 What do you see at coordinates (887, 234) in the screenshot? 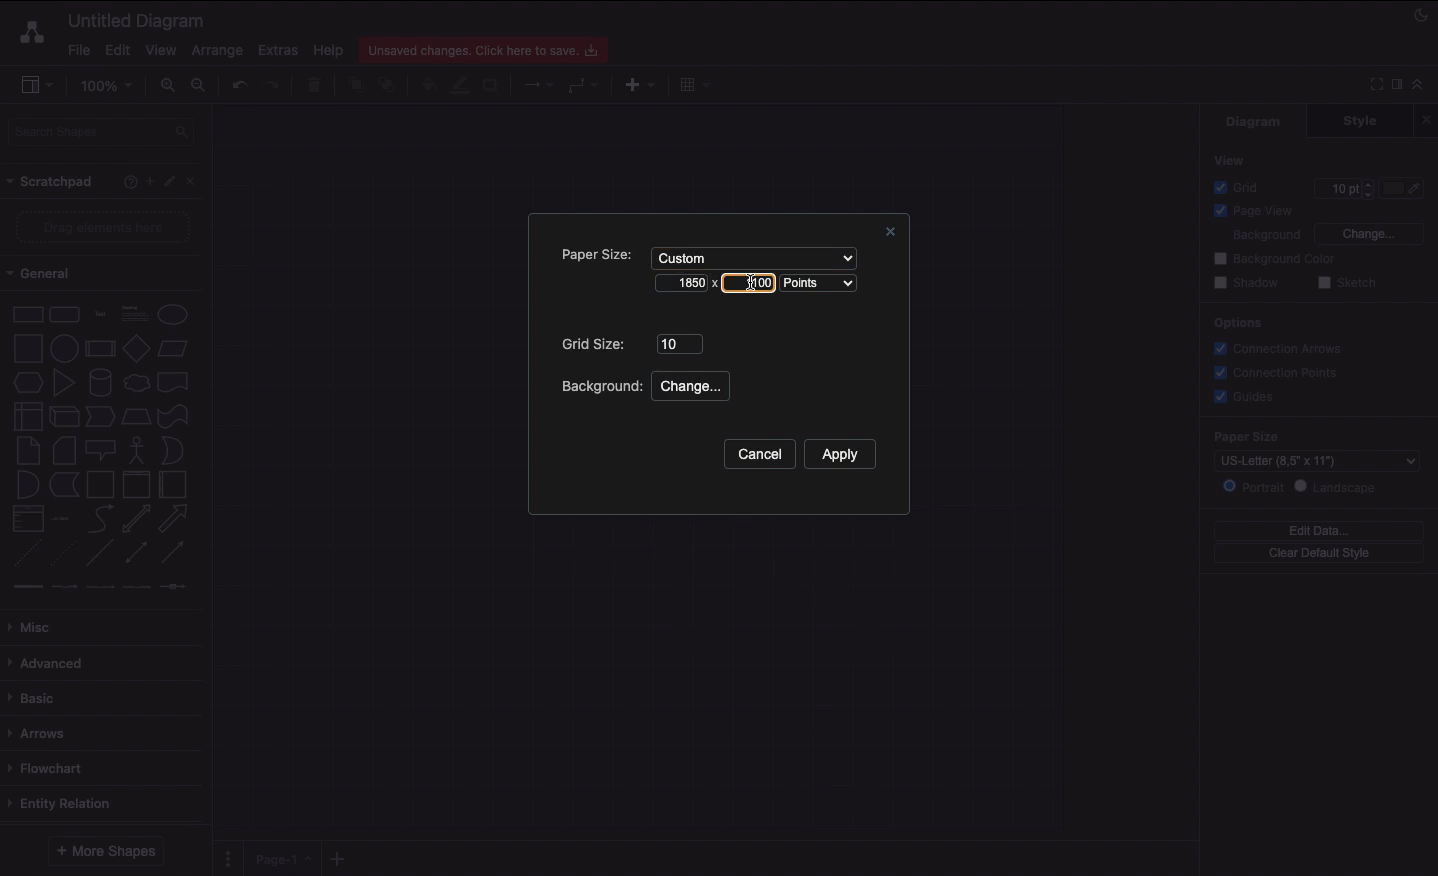
I see `Close` at bounding box center [887, 234].